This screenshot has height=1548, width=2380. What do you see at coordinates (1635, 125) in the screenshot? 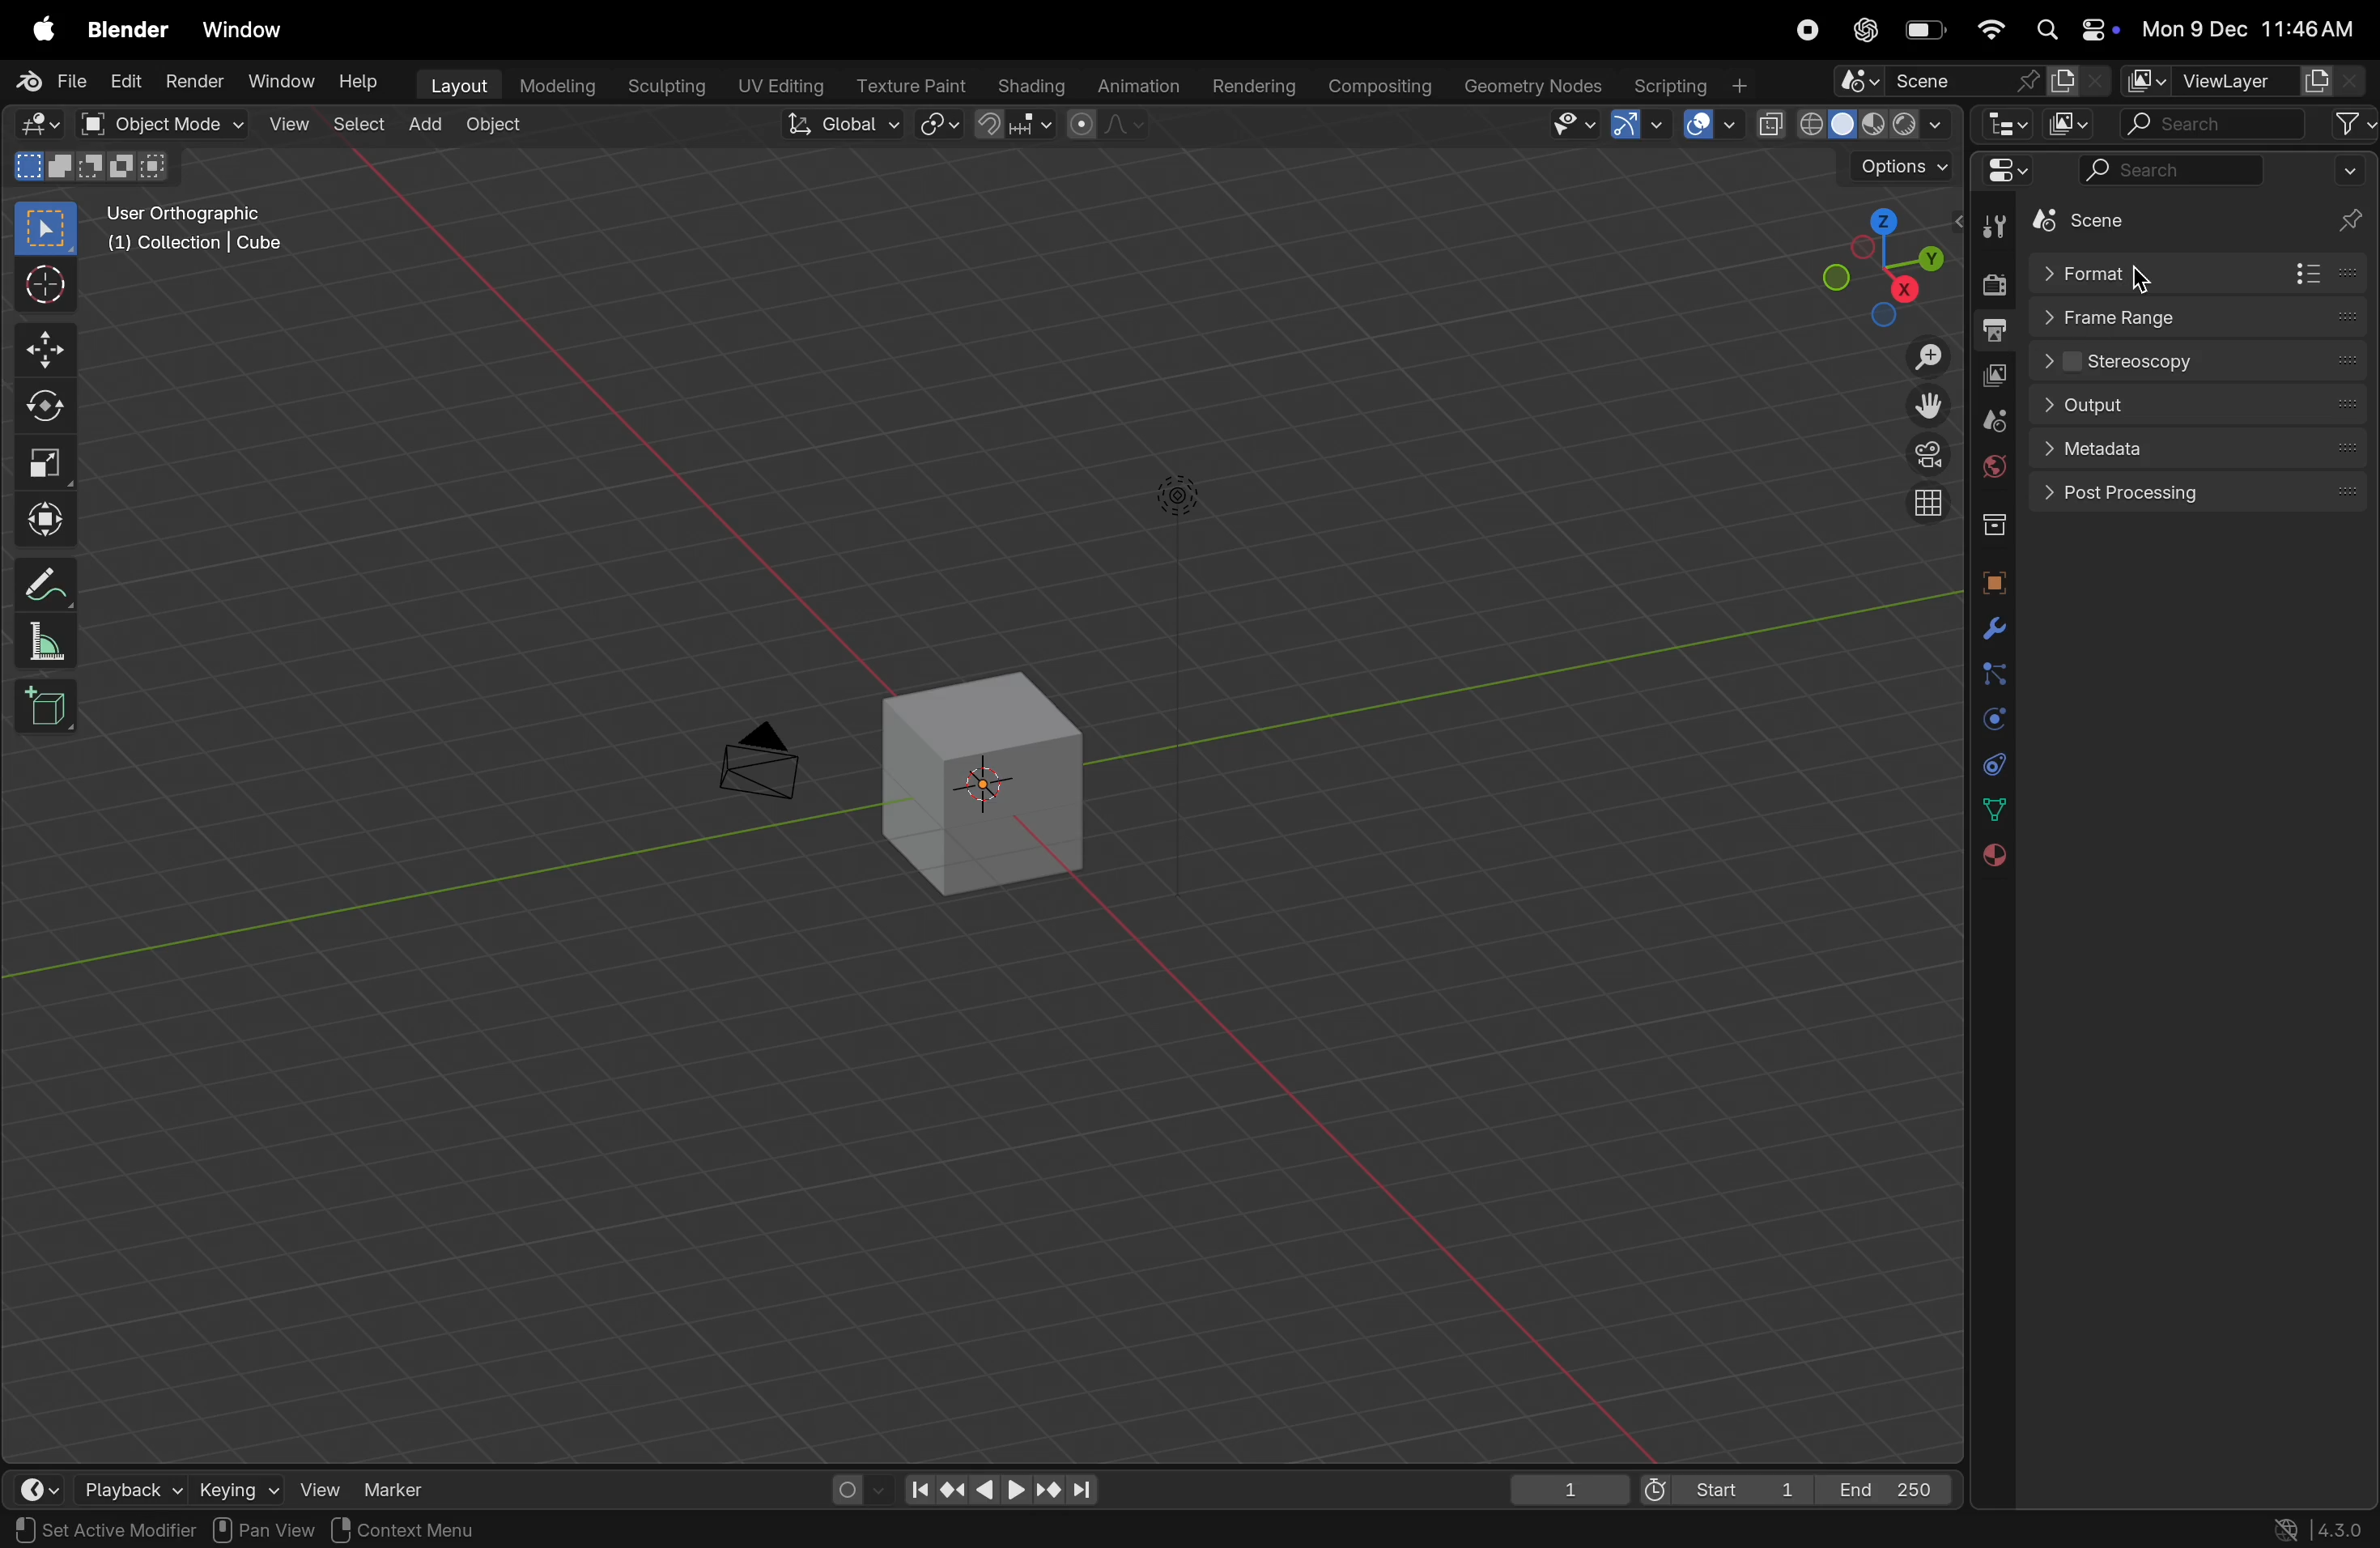
I see `show gimzo` at bounding box center [1635, 125].